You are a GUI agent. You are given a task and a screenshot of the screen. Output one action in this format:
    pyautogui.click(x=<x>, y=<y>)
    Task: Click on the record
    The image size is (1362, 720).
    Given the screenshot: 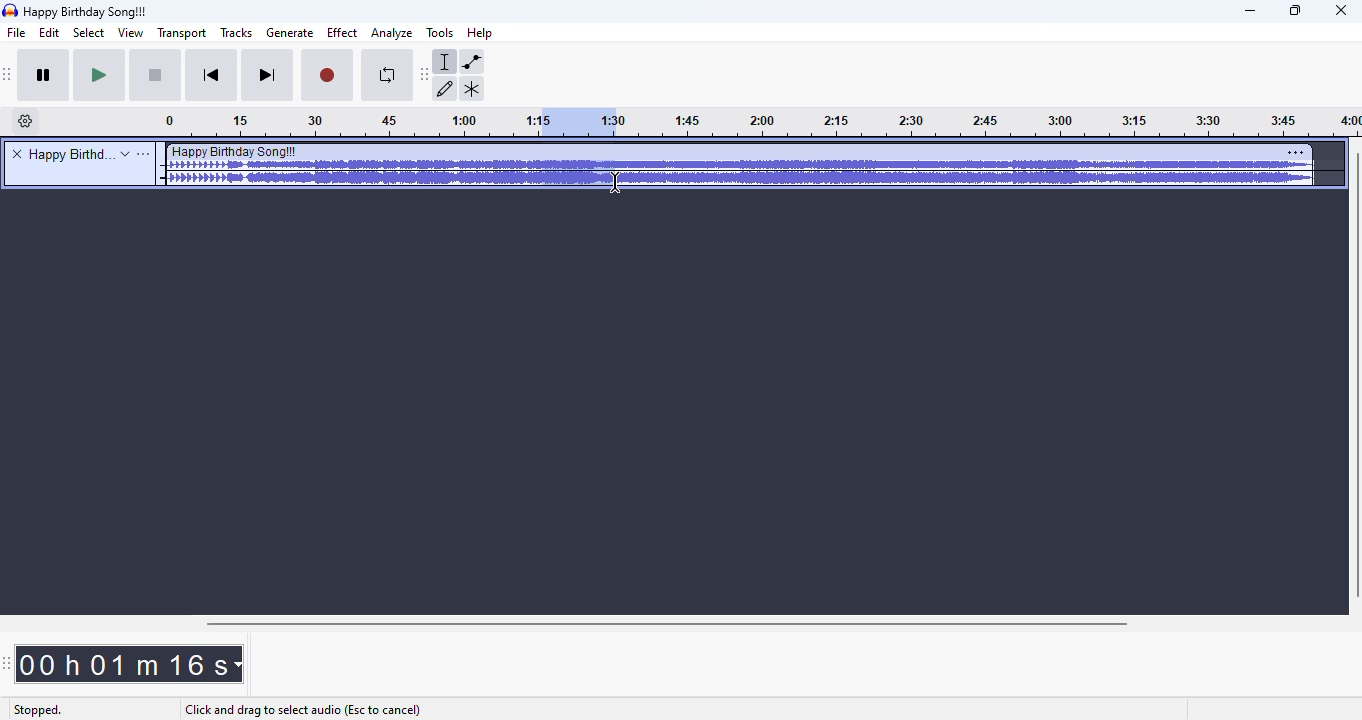 What is the action you would take?
    pyautogui.click(x=328, y=77)
    